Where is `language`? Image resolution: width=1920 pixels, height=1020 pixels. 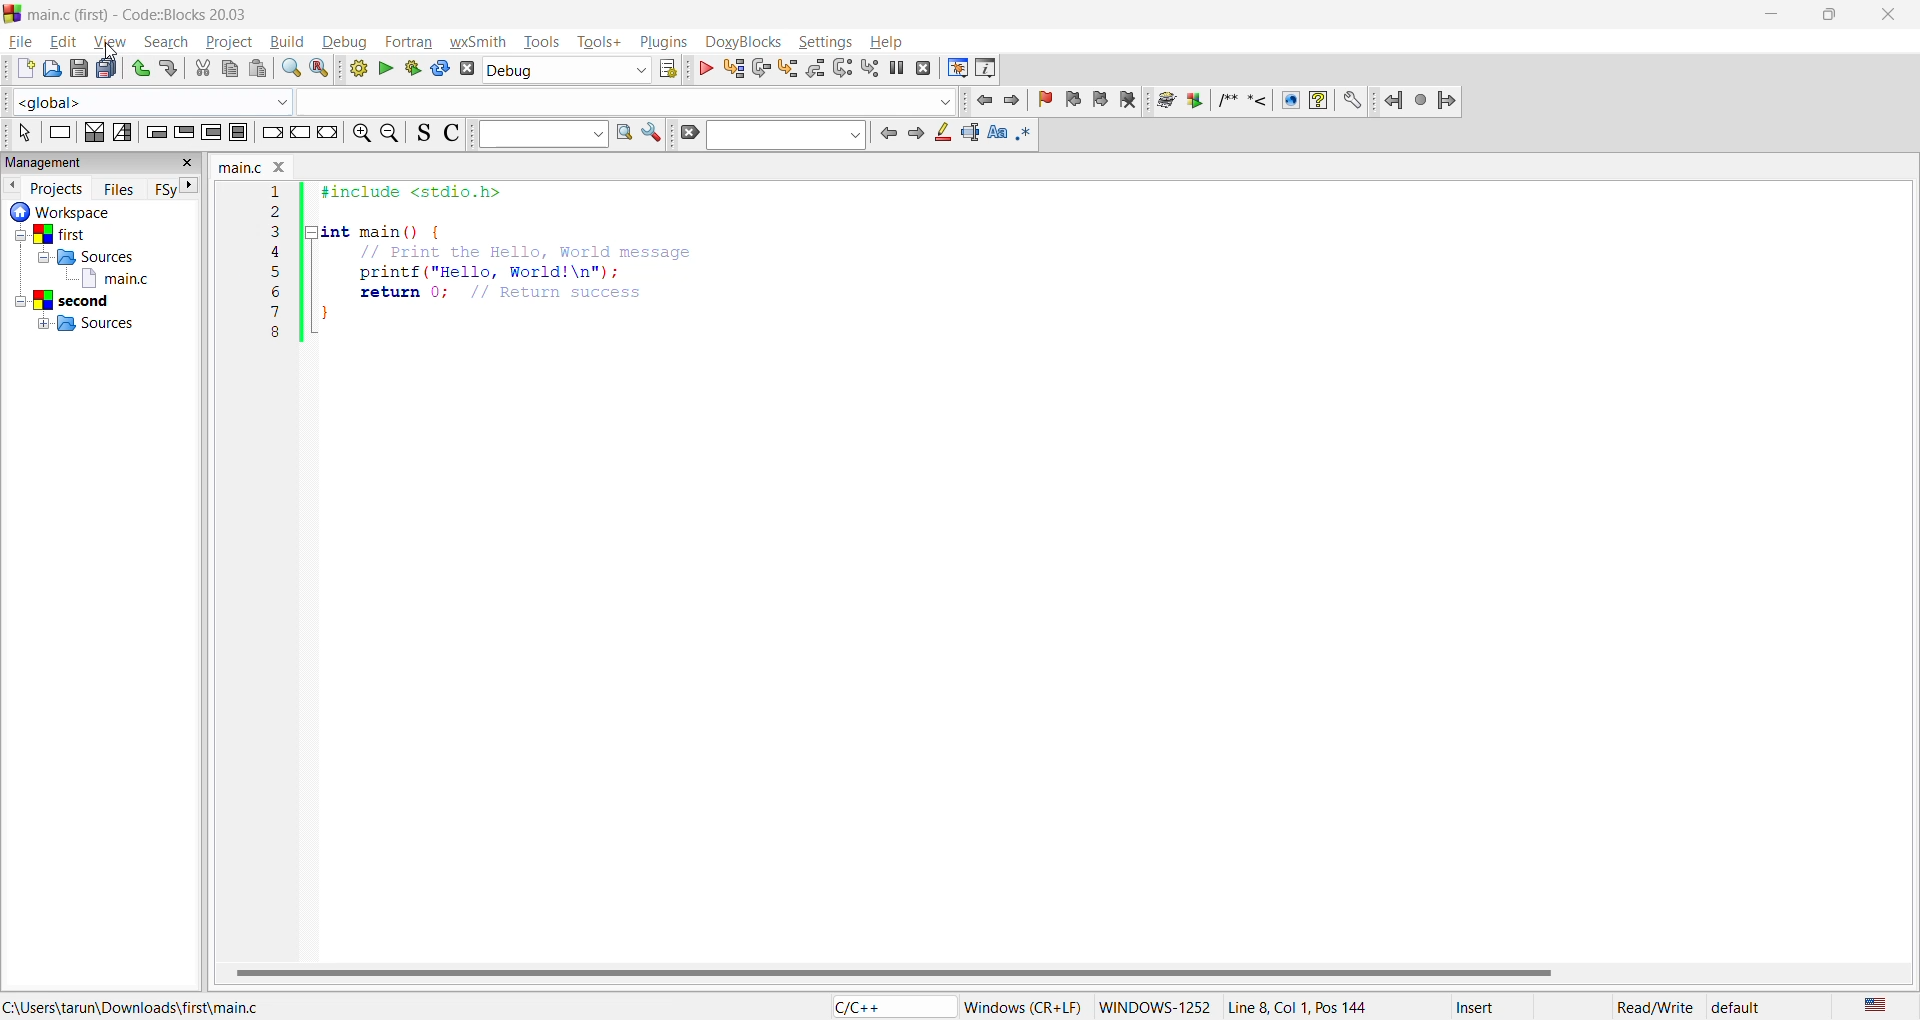
language is located at coordinates (894, 1005).